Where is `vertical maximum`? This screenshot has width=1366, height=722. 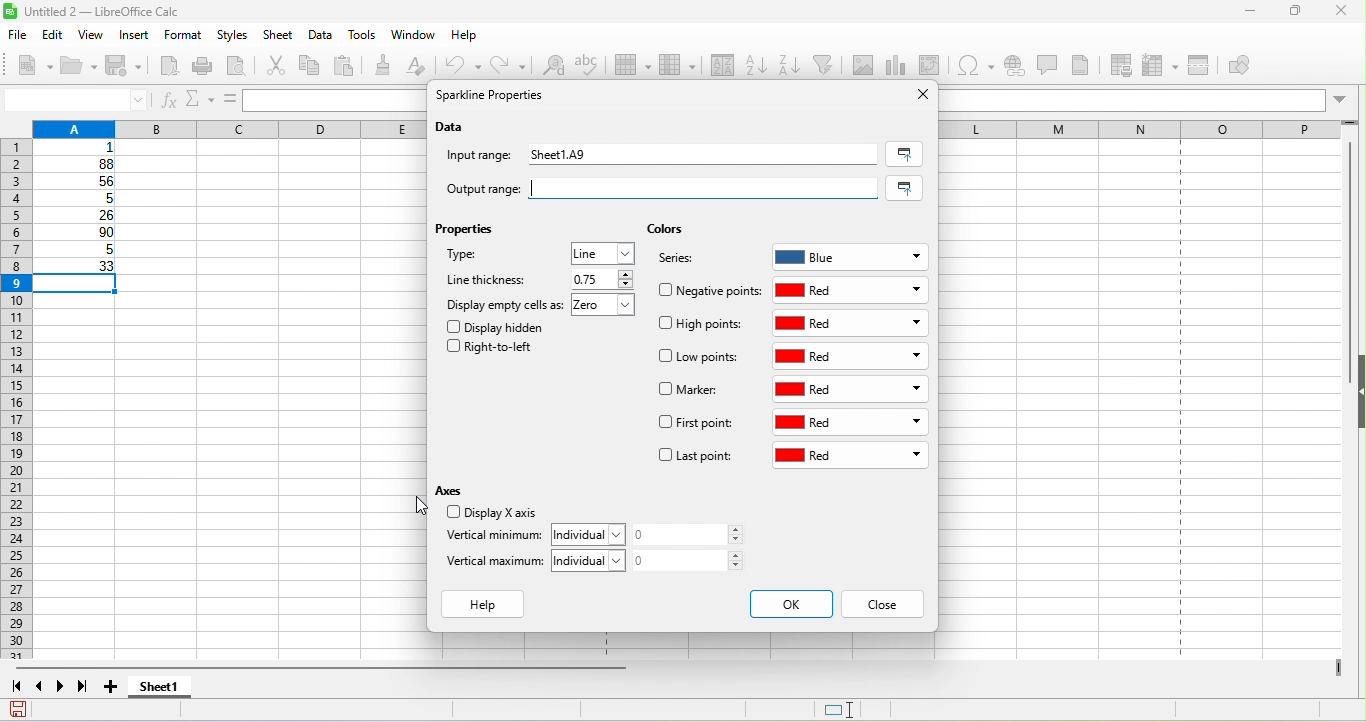
vertical maximum is located at coordinates (496, 565).